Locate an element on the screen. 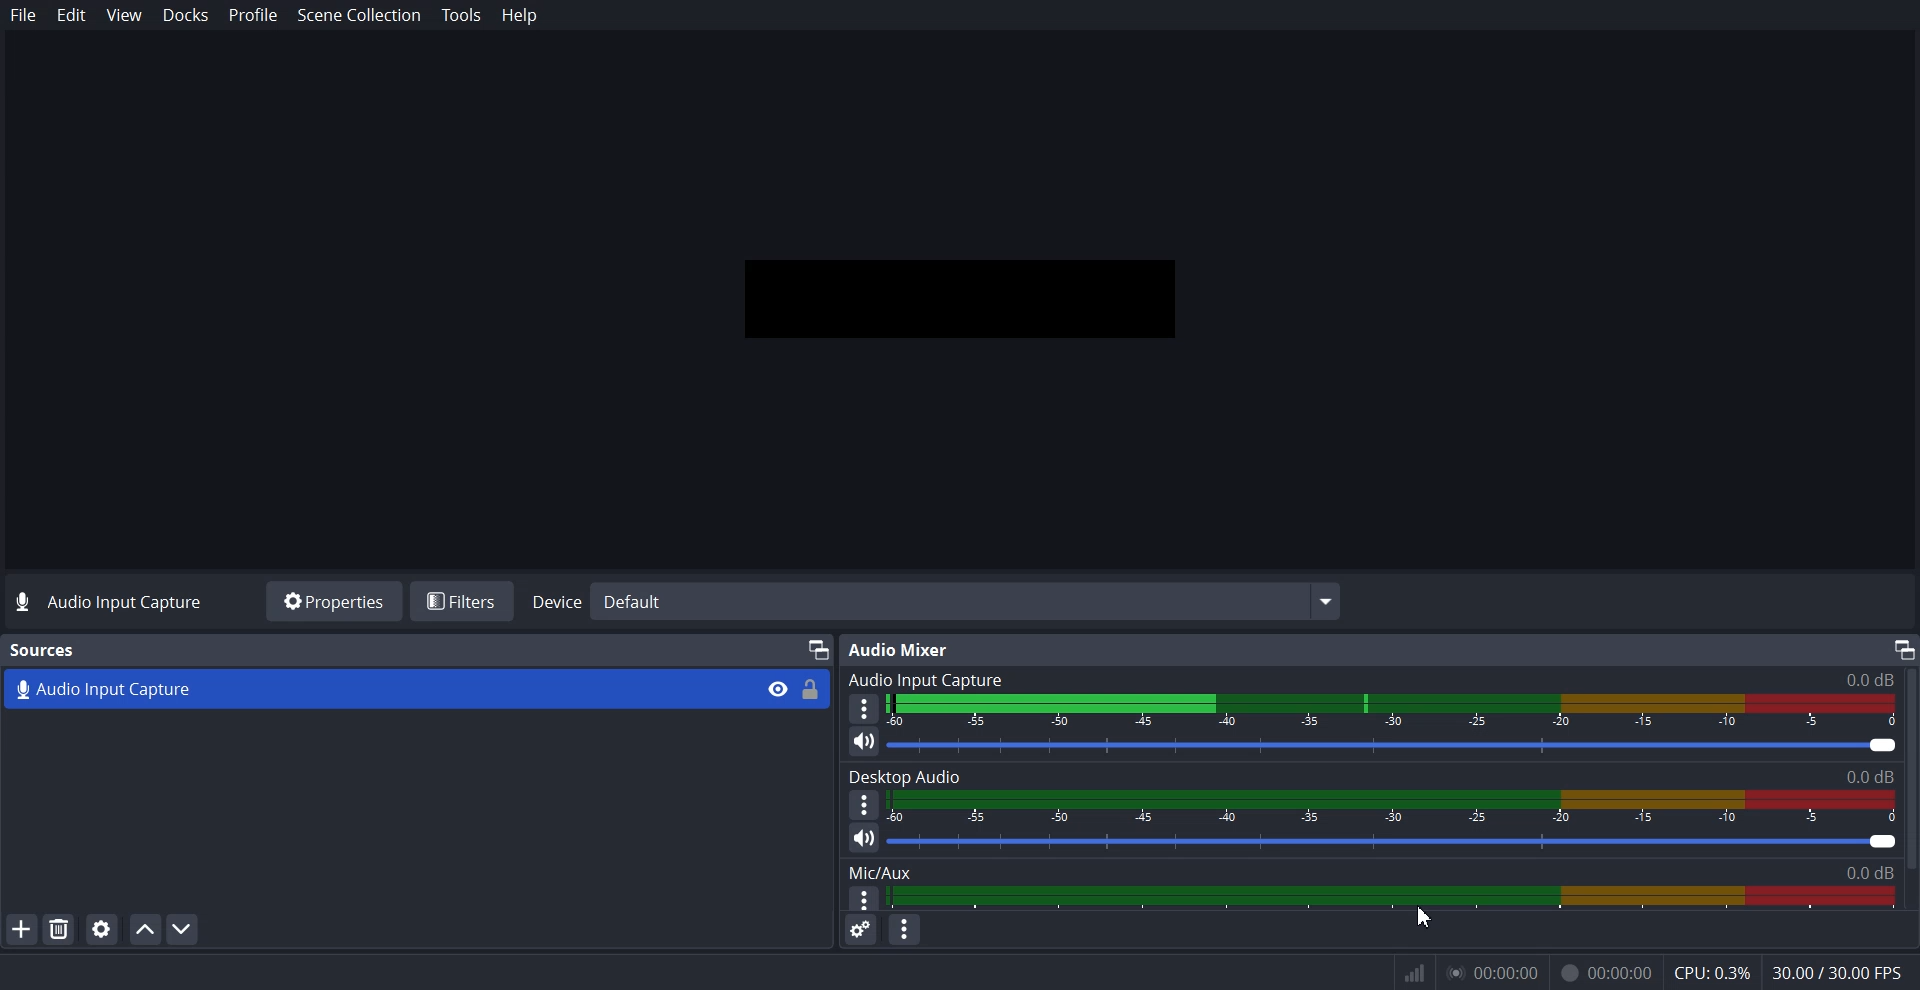 The height and width of the screenshot is (990, 1920). Cursor is located at coordinates (1425, 918).